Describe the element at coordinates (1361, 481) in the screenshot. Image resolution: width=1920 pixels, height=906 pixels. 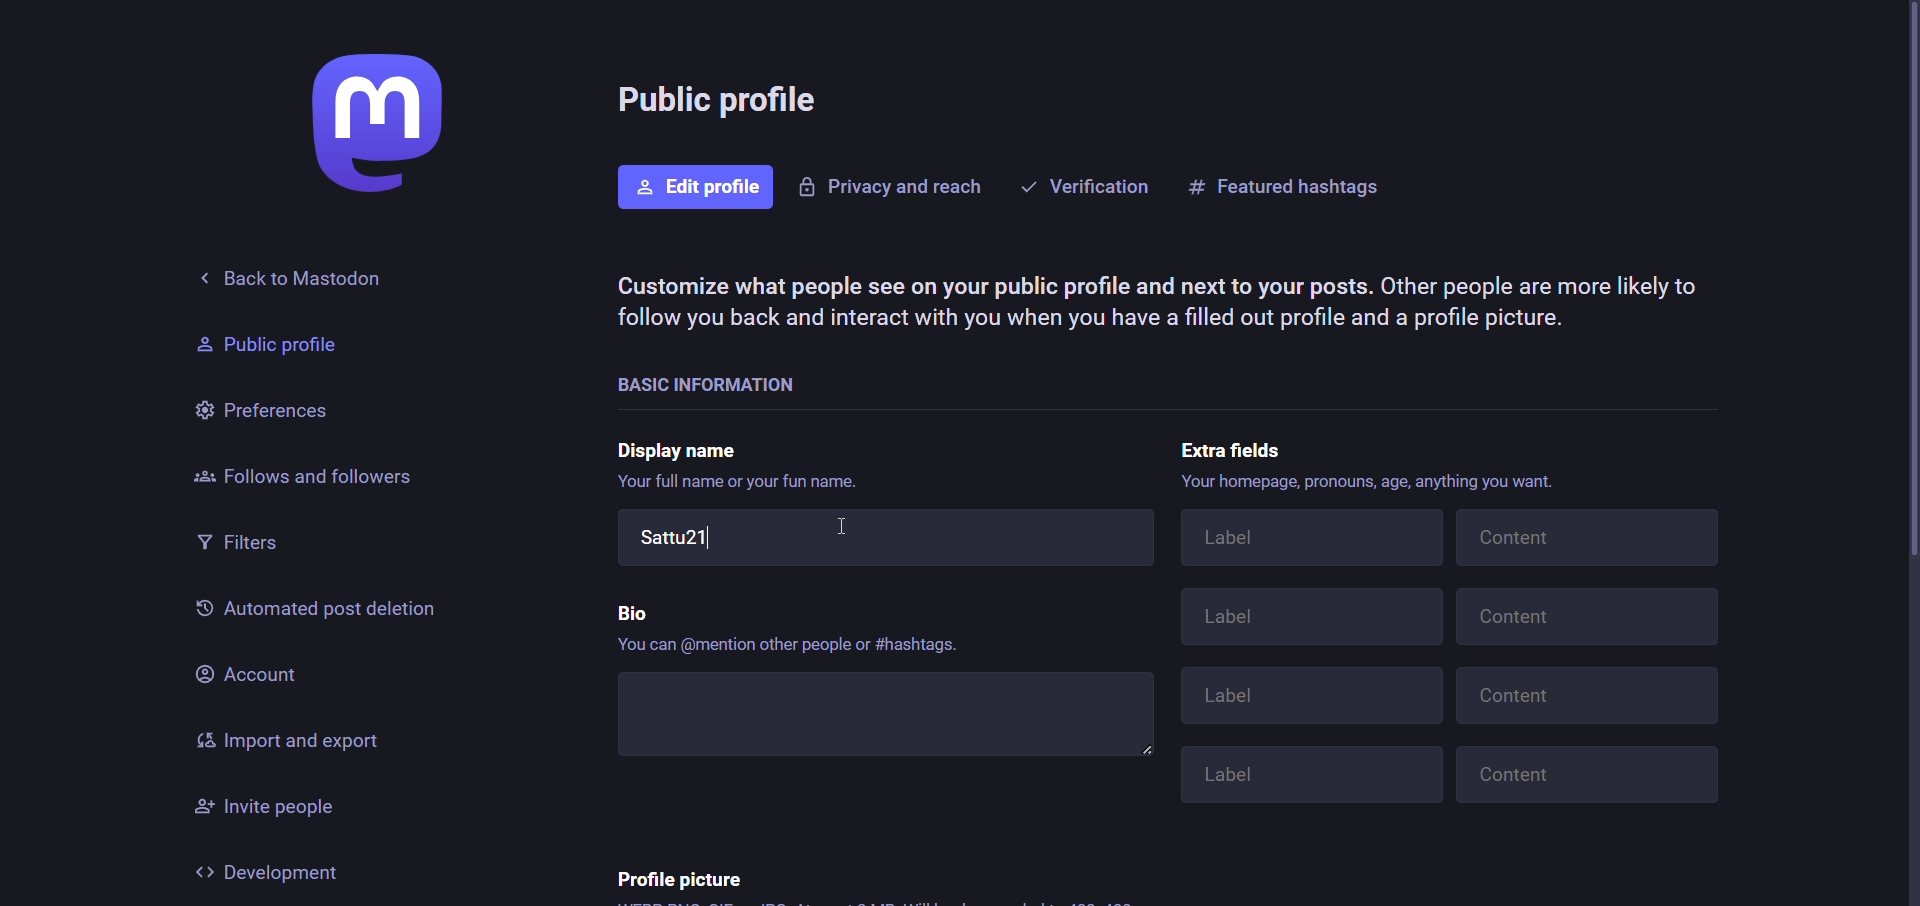
I see `Your homepage, pronouns, age, anything you want.` at that location.